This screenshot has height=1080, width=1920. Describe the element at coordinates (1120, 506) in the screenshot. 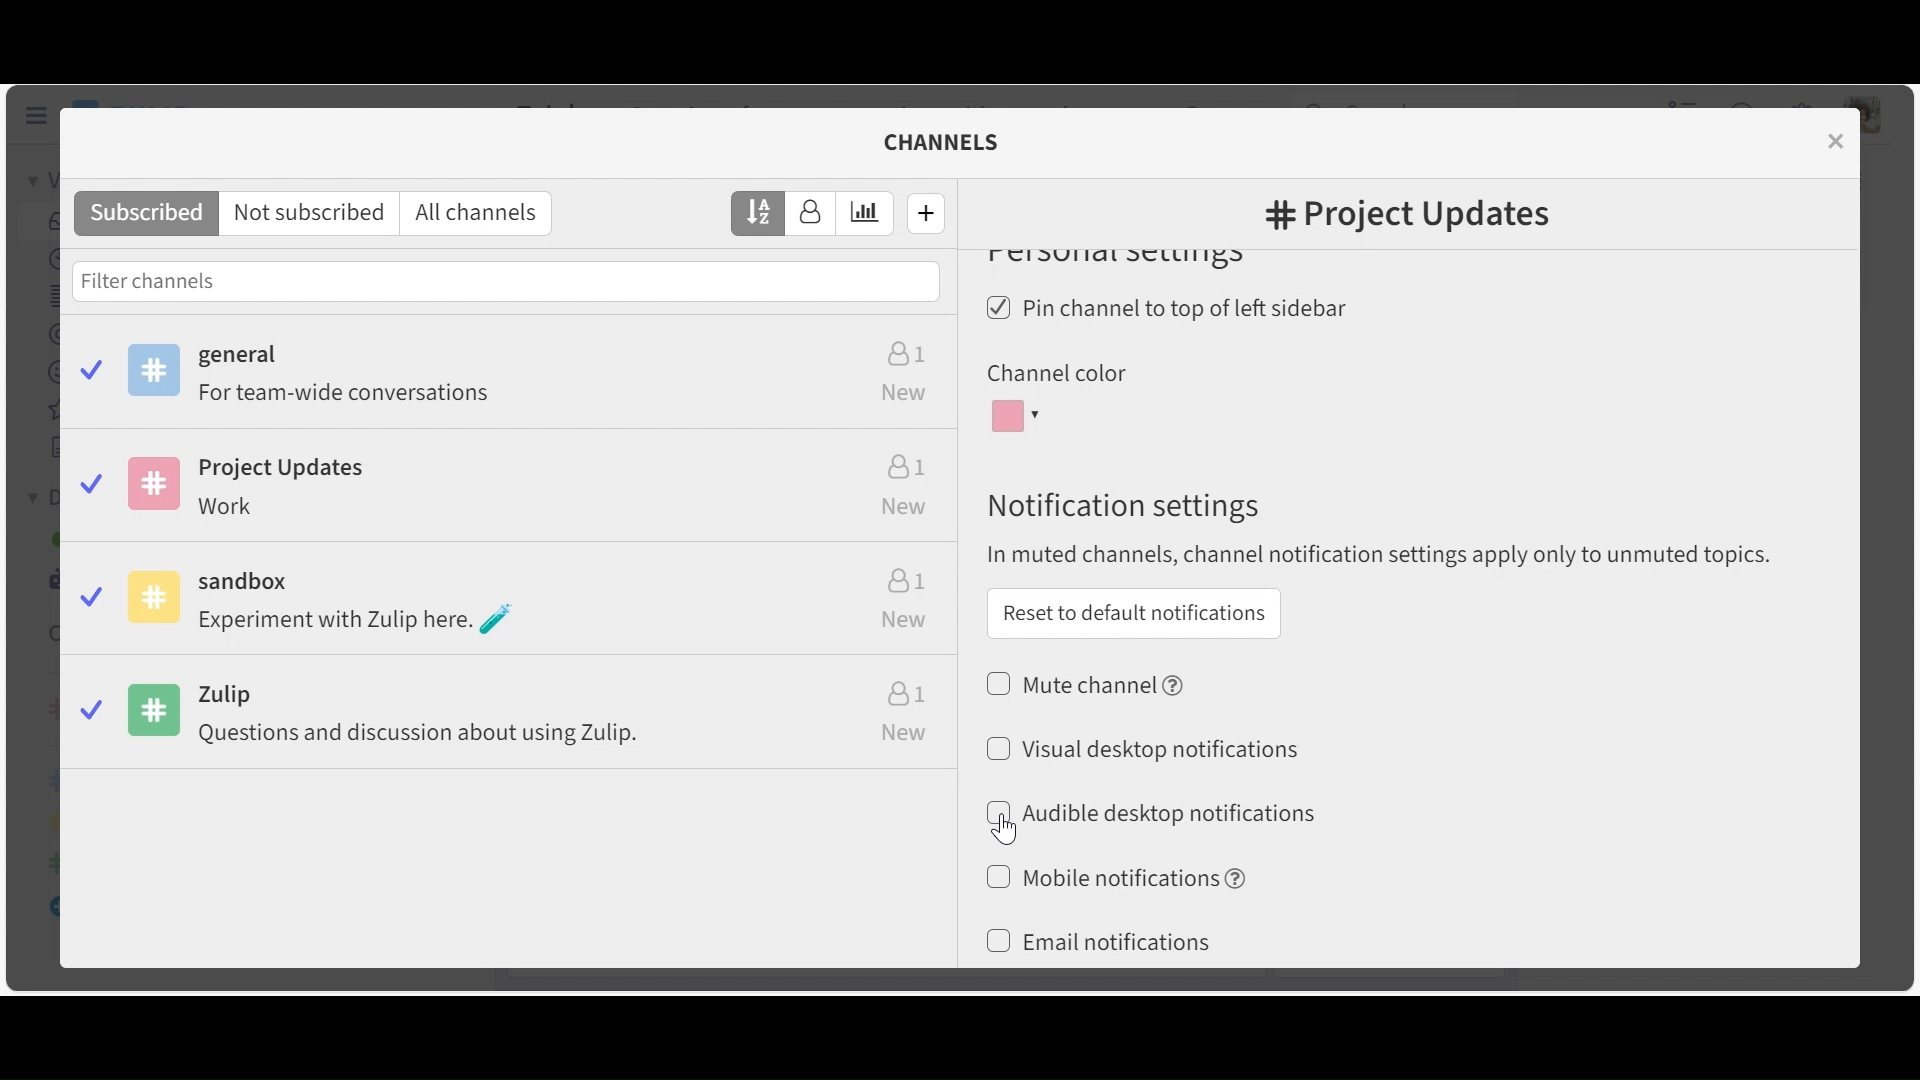

I see `Notification settings` at that location.